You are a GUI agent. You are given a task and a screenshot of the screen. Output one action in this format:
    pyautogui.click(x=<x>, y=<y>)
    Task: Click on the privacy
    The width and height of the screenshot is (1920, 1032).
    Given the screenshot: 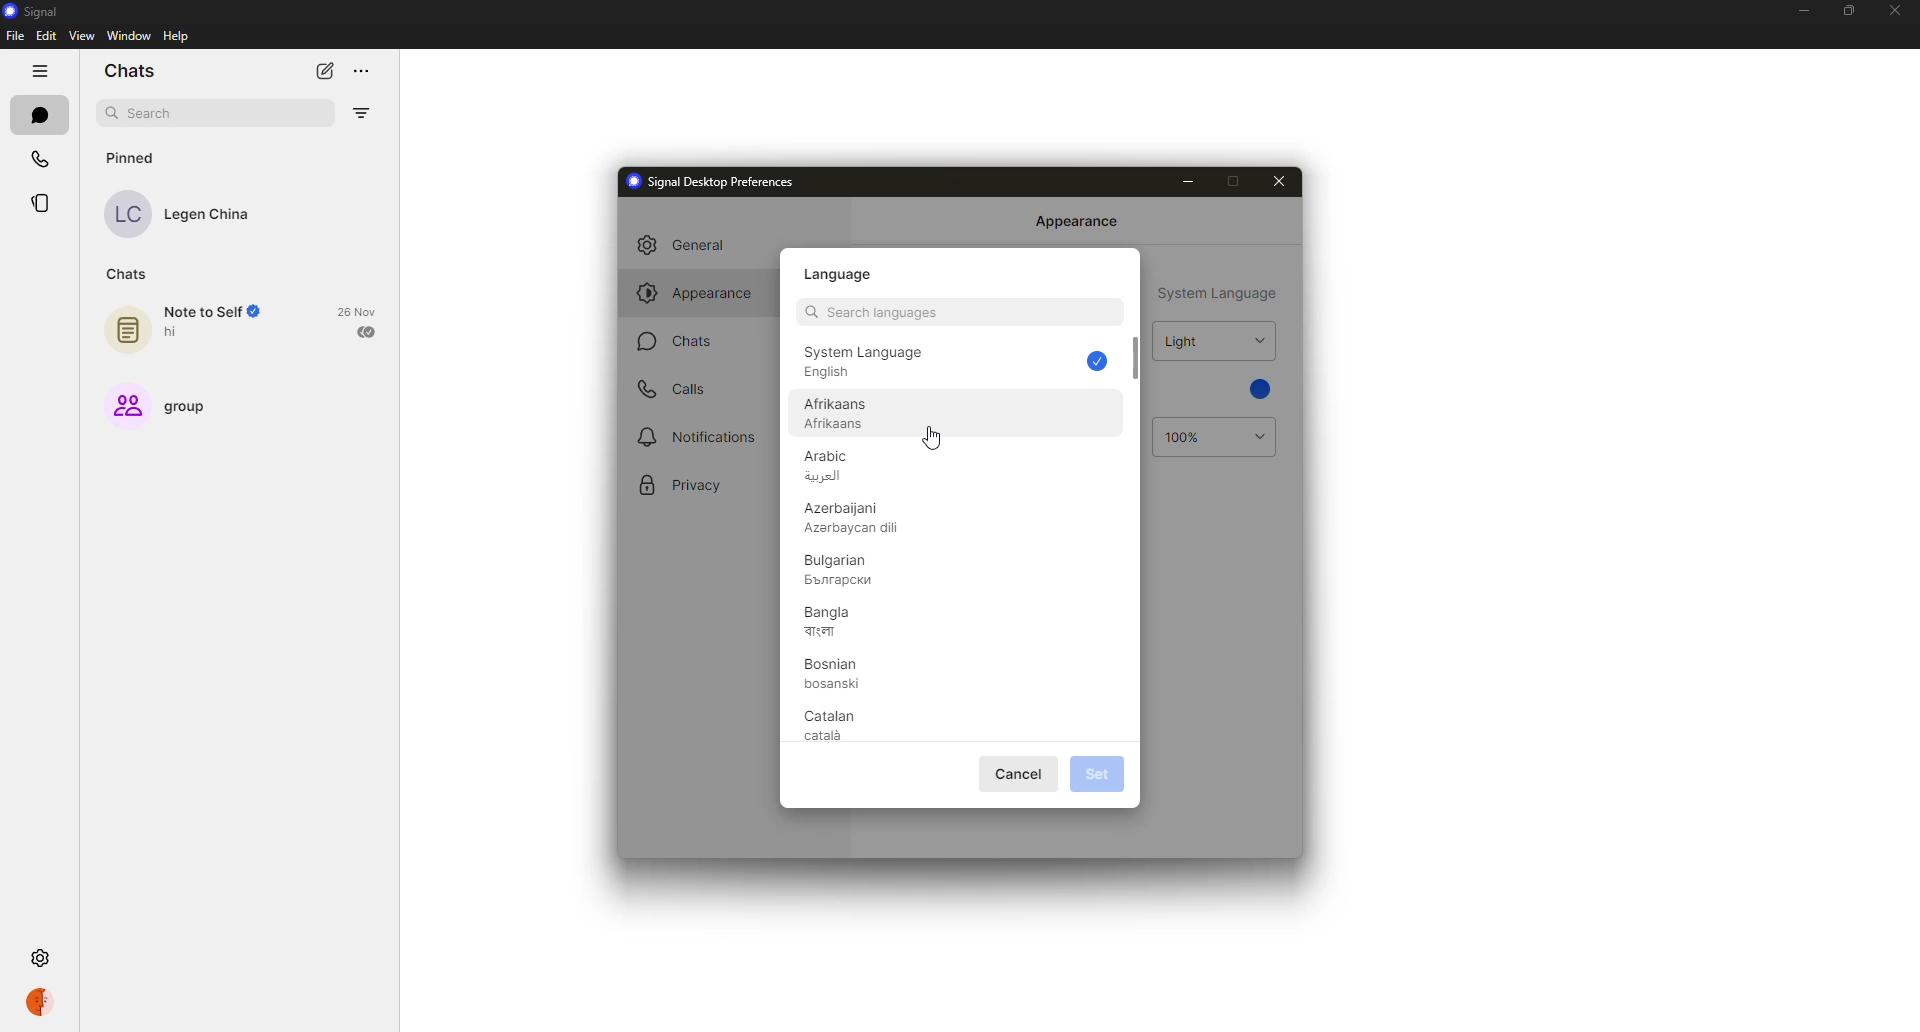 What is the action you would take?
    pyautogui.click(x=678, y=486)
    